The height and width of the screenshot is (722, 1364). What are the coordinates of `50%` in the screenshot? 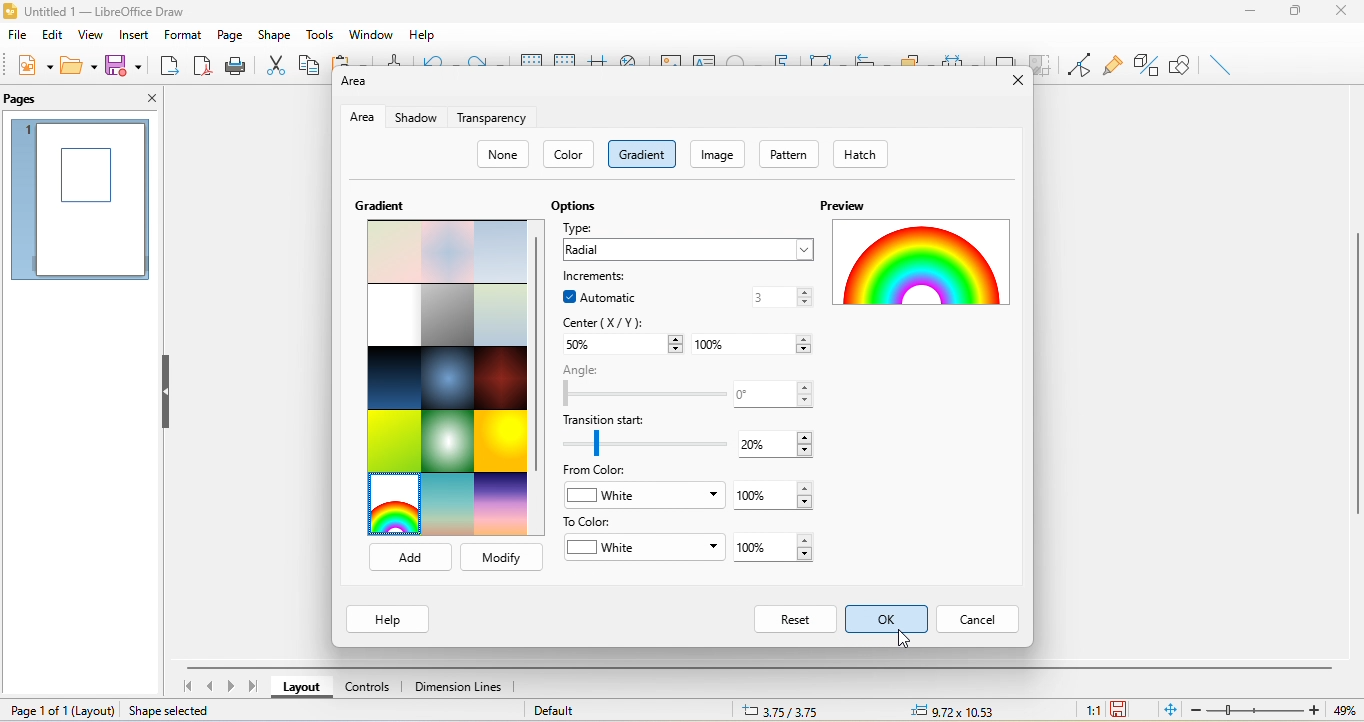 It's located at (622, 344).